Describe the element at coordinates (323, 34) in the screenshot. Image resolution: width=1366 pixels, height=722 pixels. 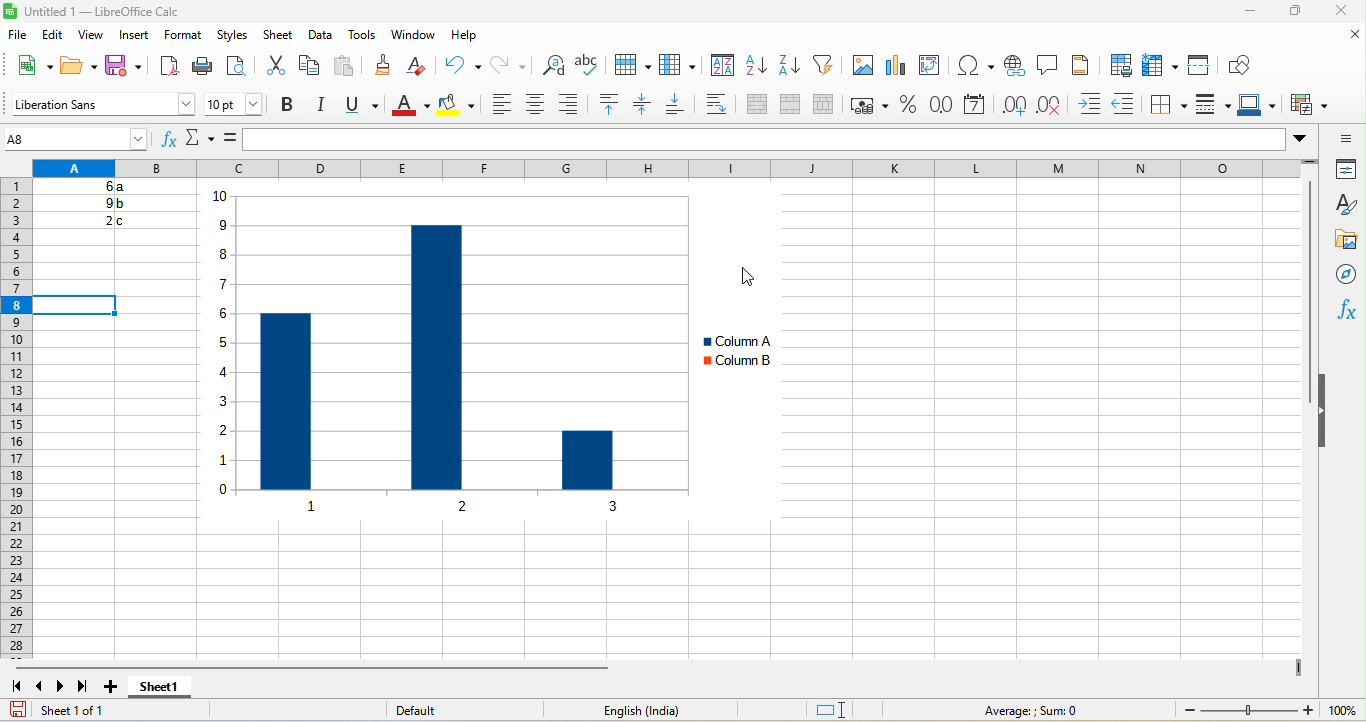
I see `data` at that location.